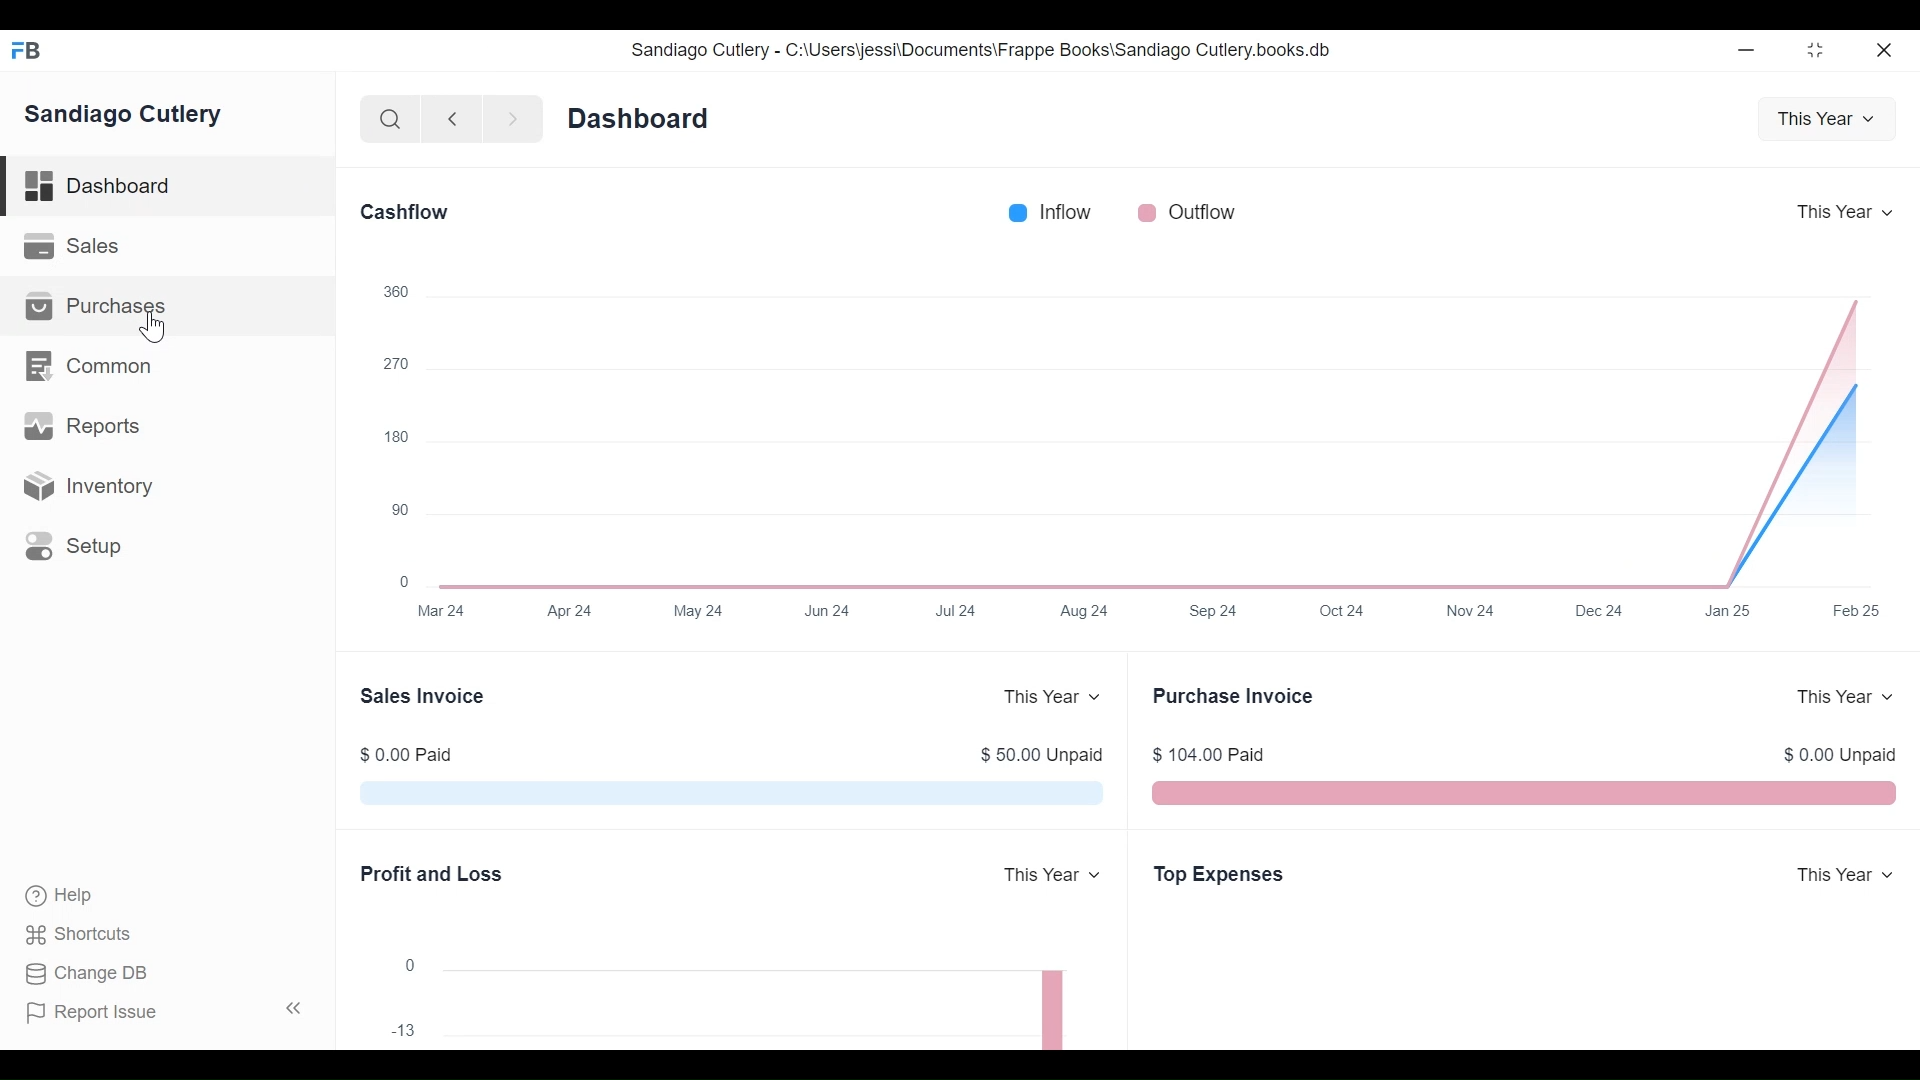 Image resolution: width=1920 pixels, height=1080 pixels. Describe the element at coordinates (154, 329) in the screenshot. I see `Cursor` at that location.